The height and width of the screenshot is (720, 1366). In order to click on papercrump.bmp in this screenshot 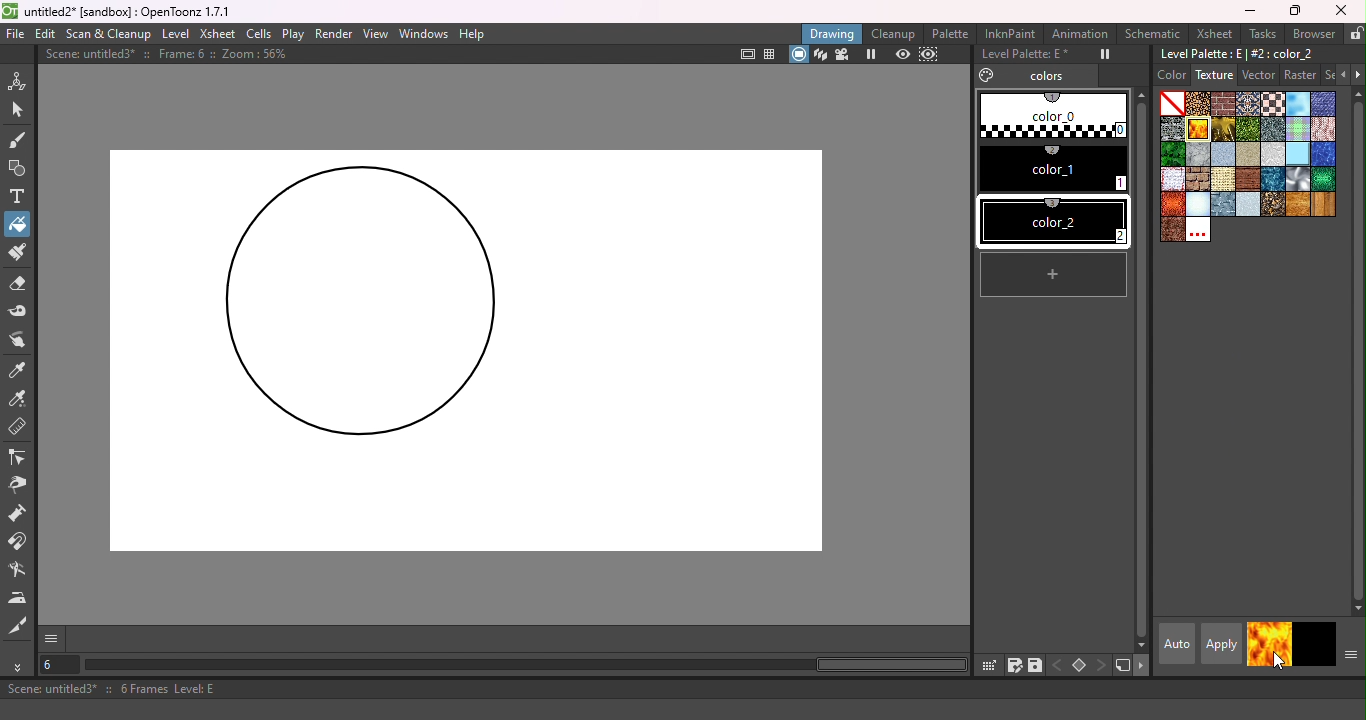, I will do `click(1273, 153)`.